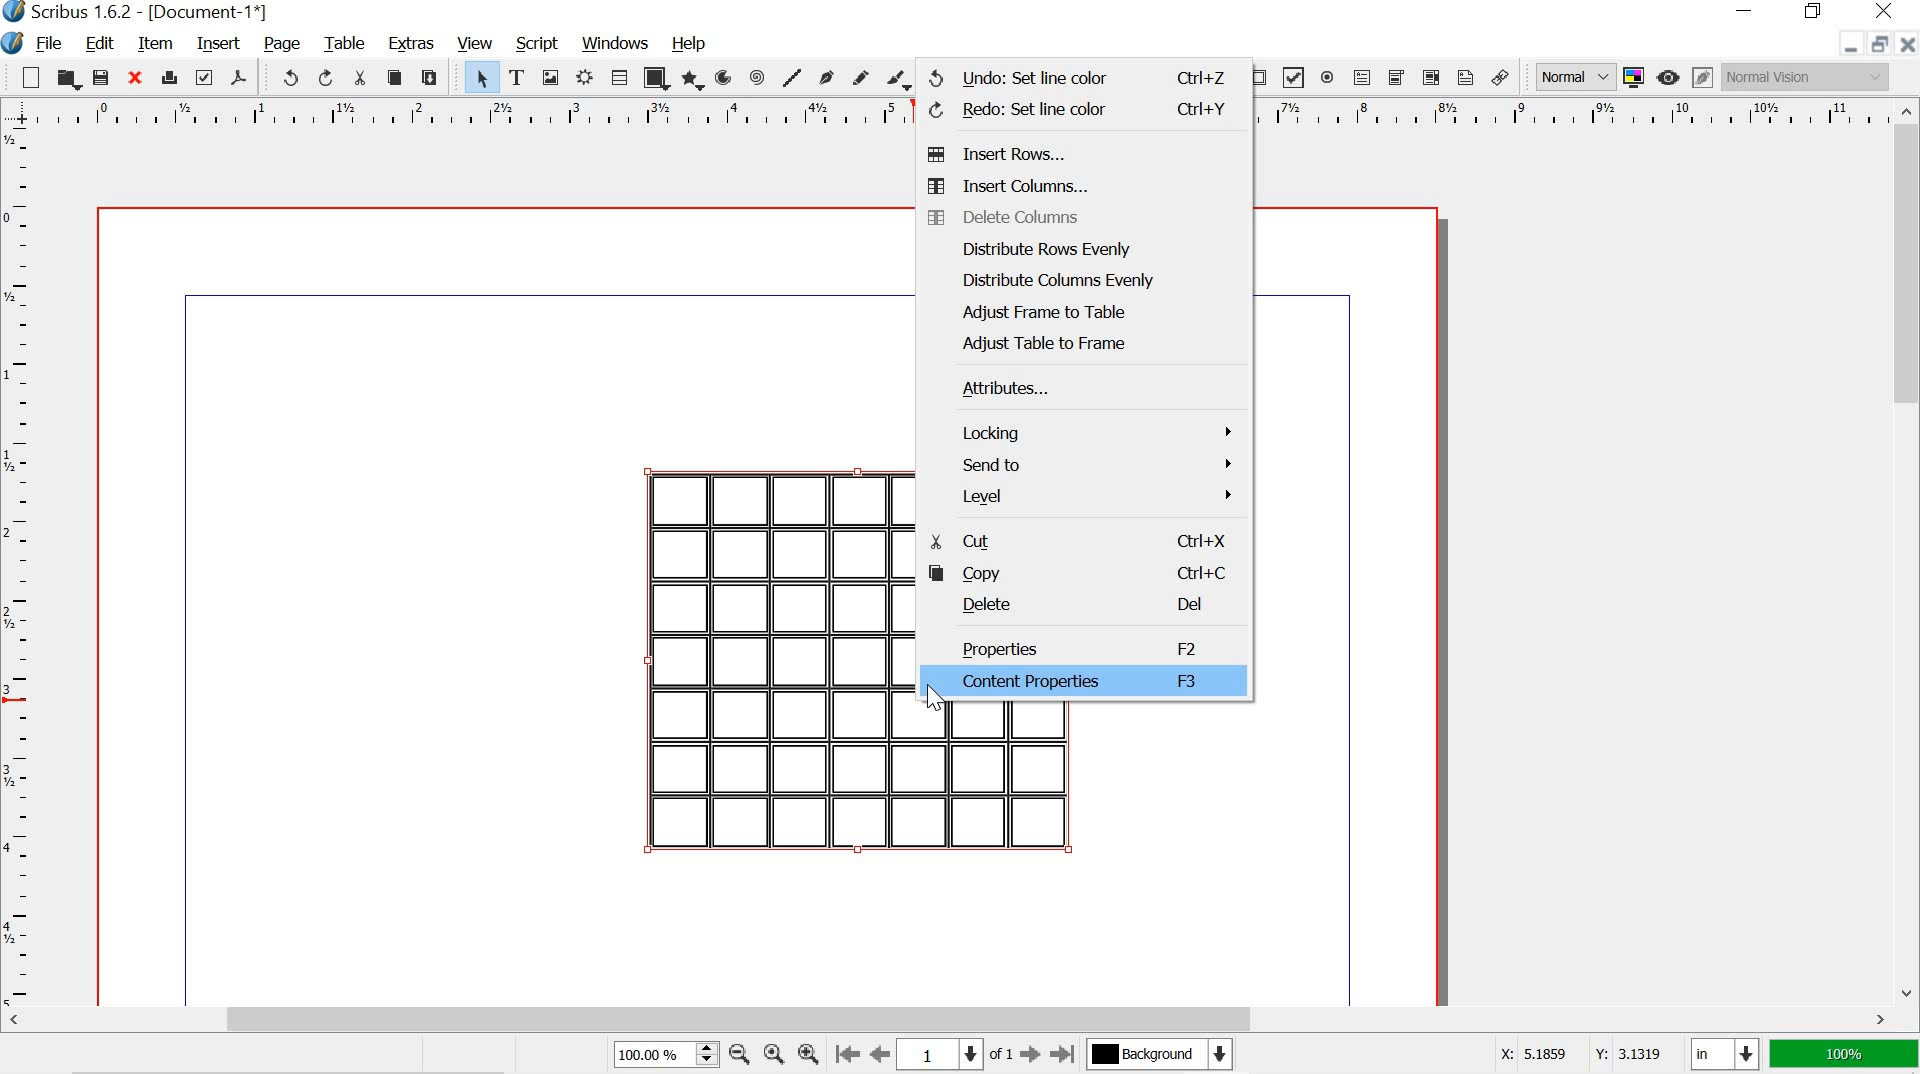  I want to click on go to the first page, so click(850, 1055).